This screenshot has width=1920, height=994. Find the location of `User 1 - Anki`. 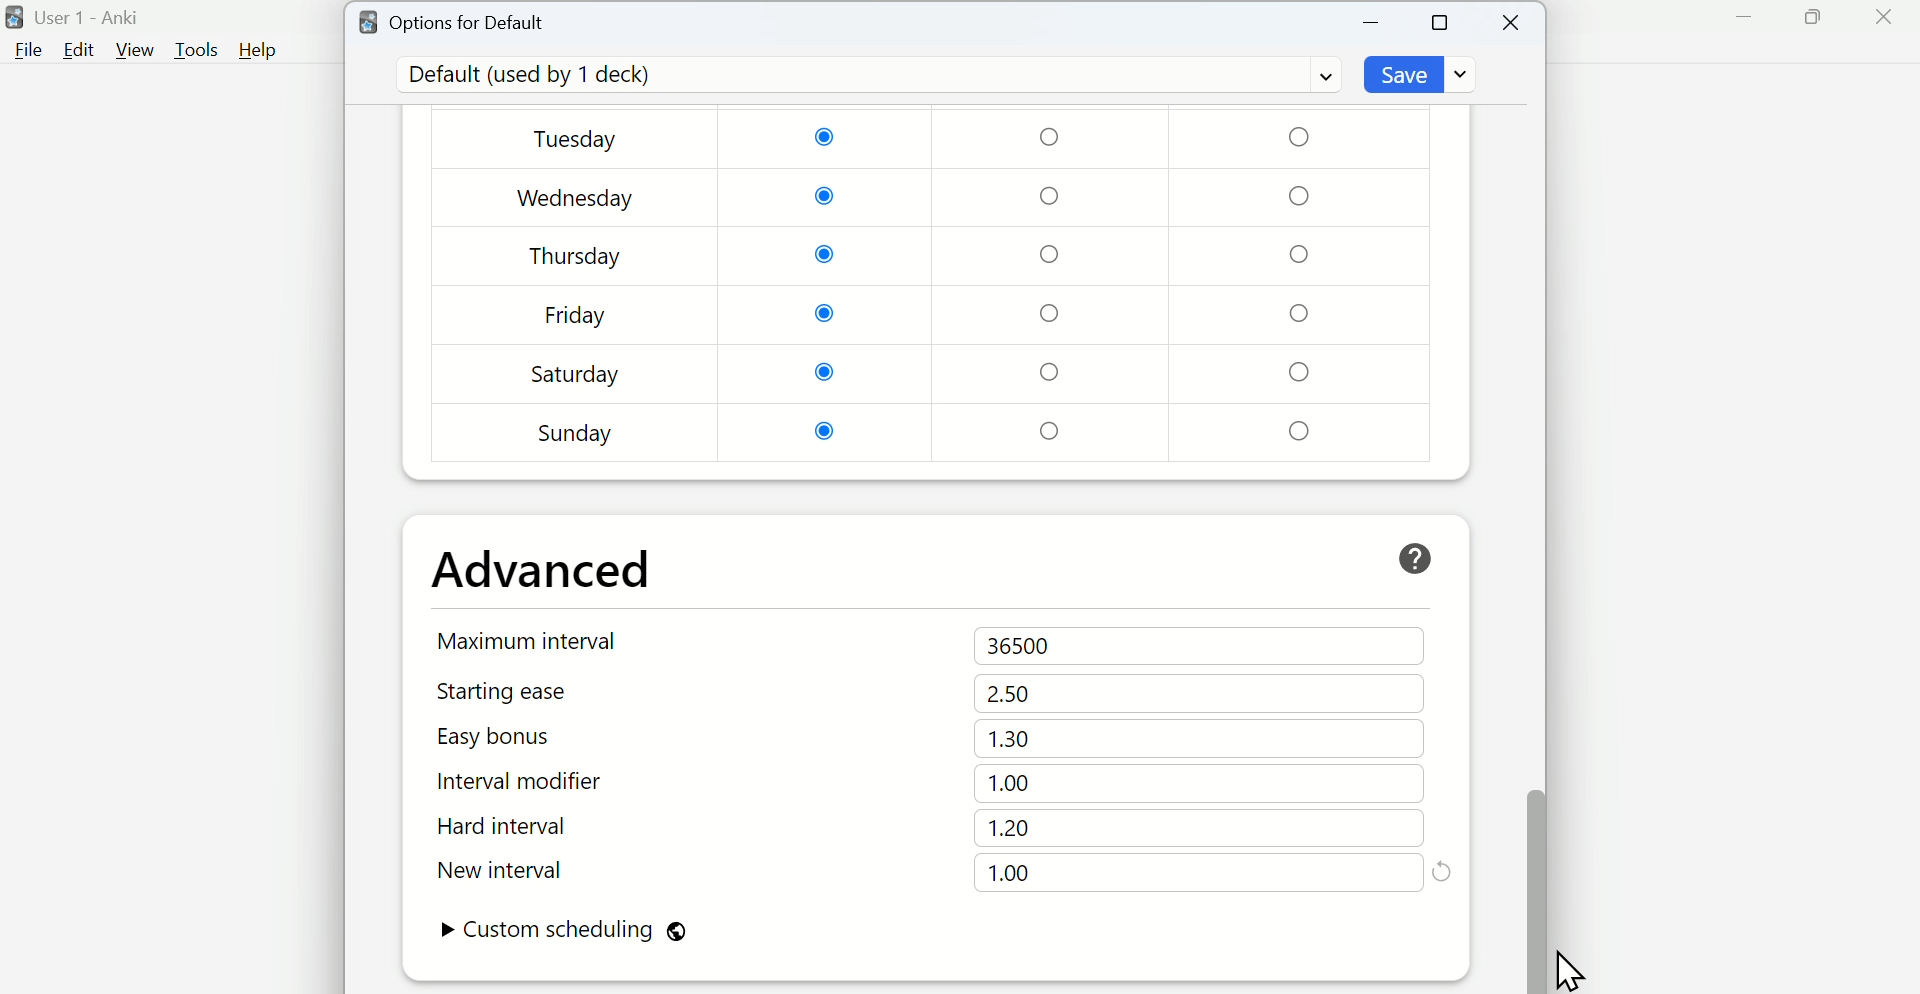

User 1 - Anki is located at coordinates (77, 18).